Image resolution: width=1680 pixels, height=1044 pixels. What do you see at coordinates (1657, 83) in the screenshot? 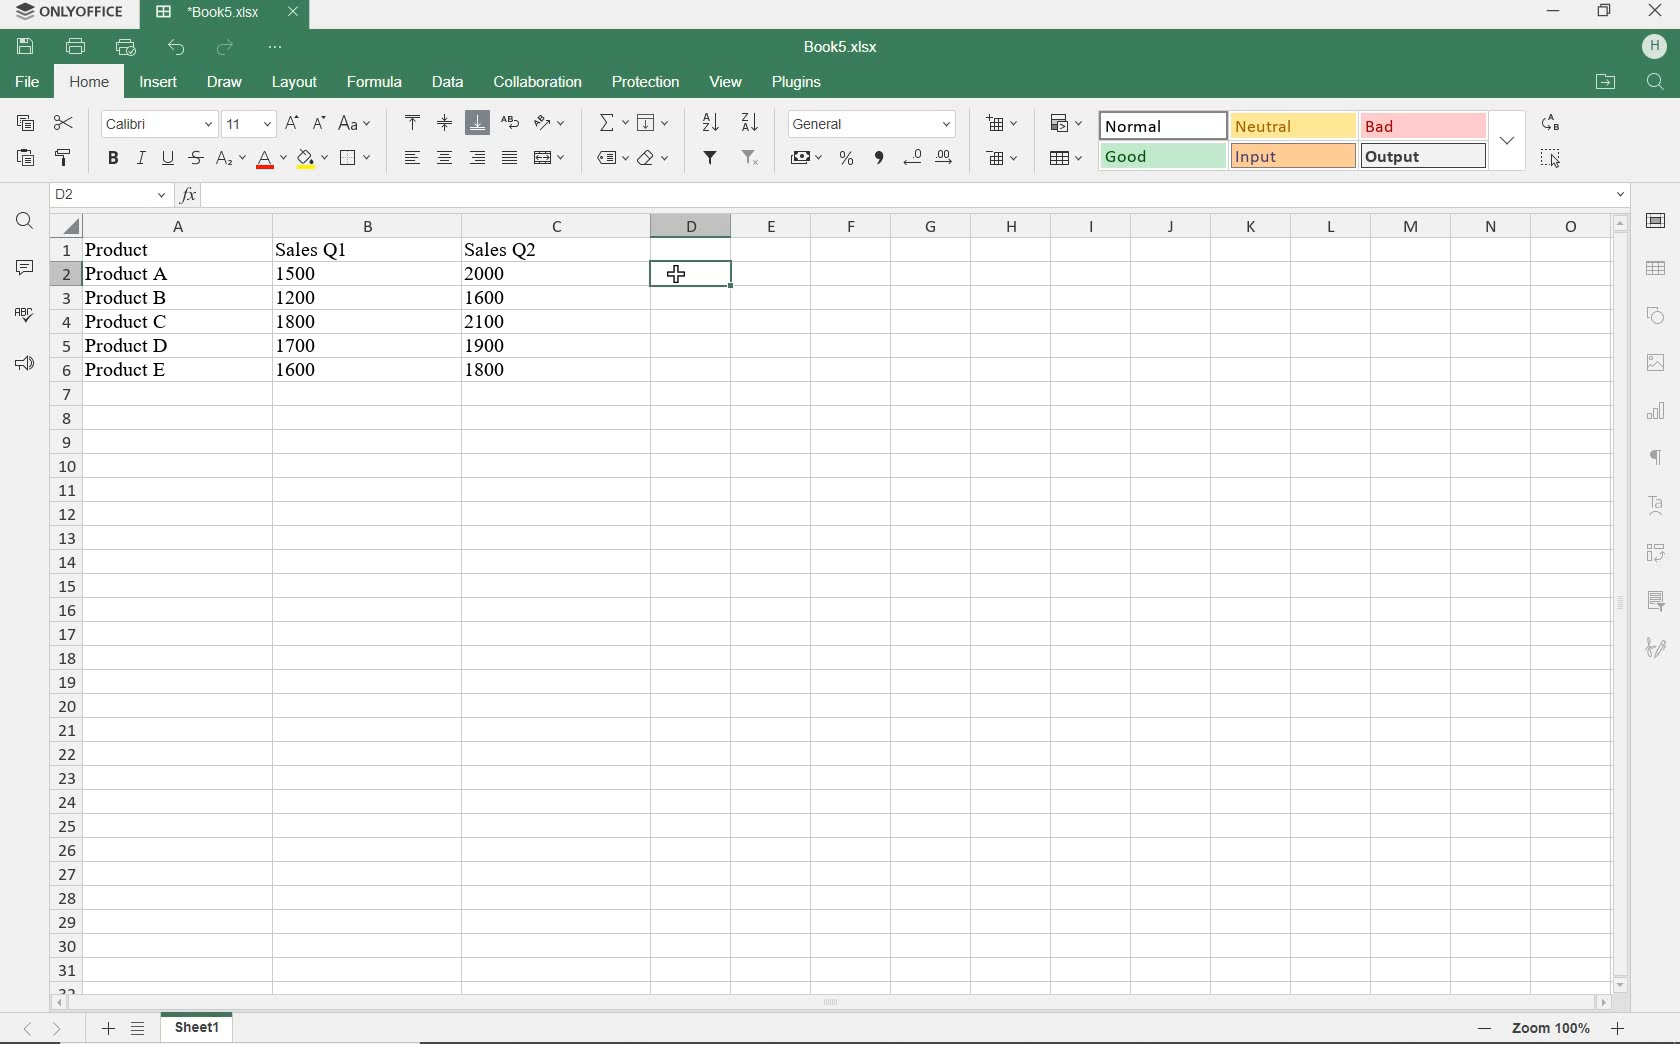
I see `find` at bounding box center [1657, 83].